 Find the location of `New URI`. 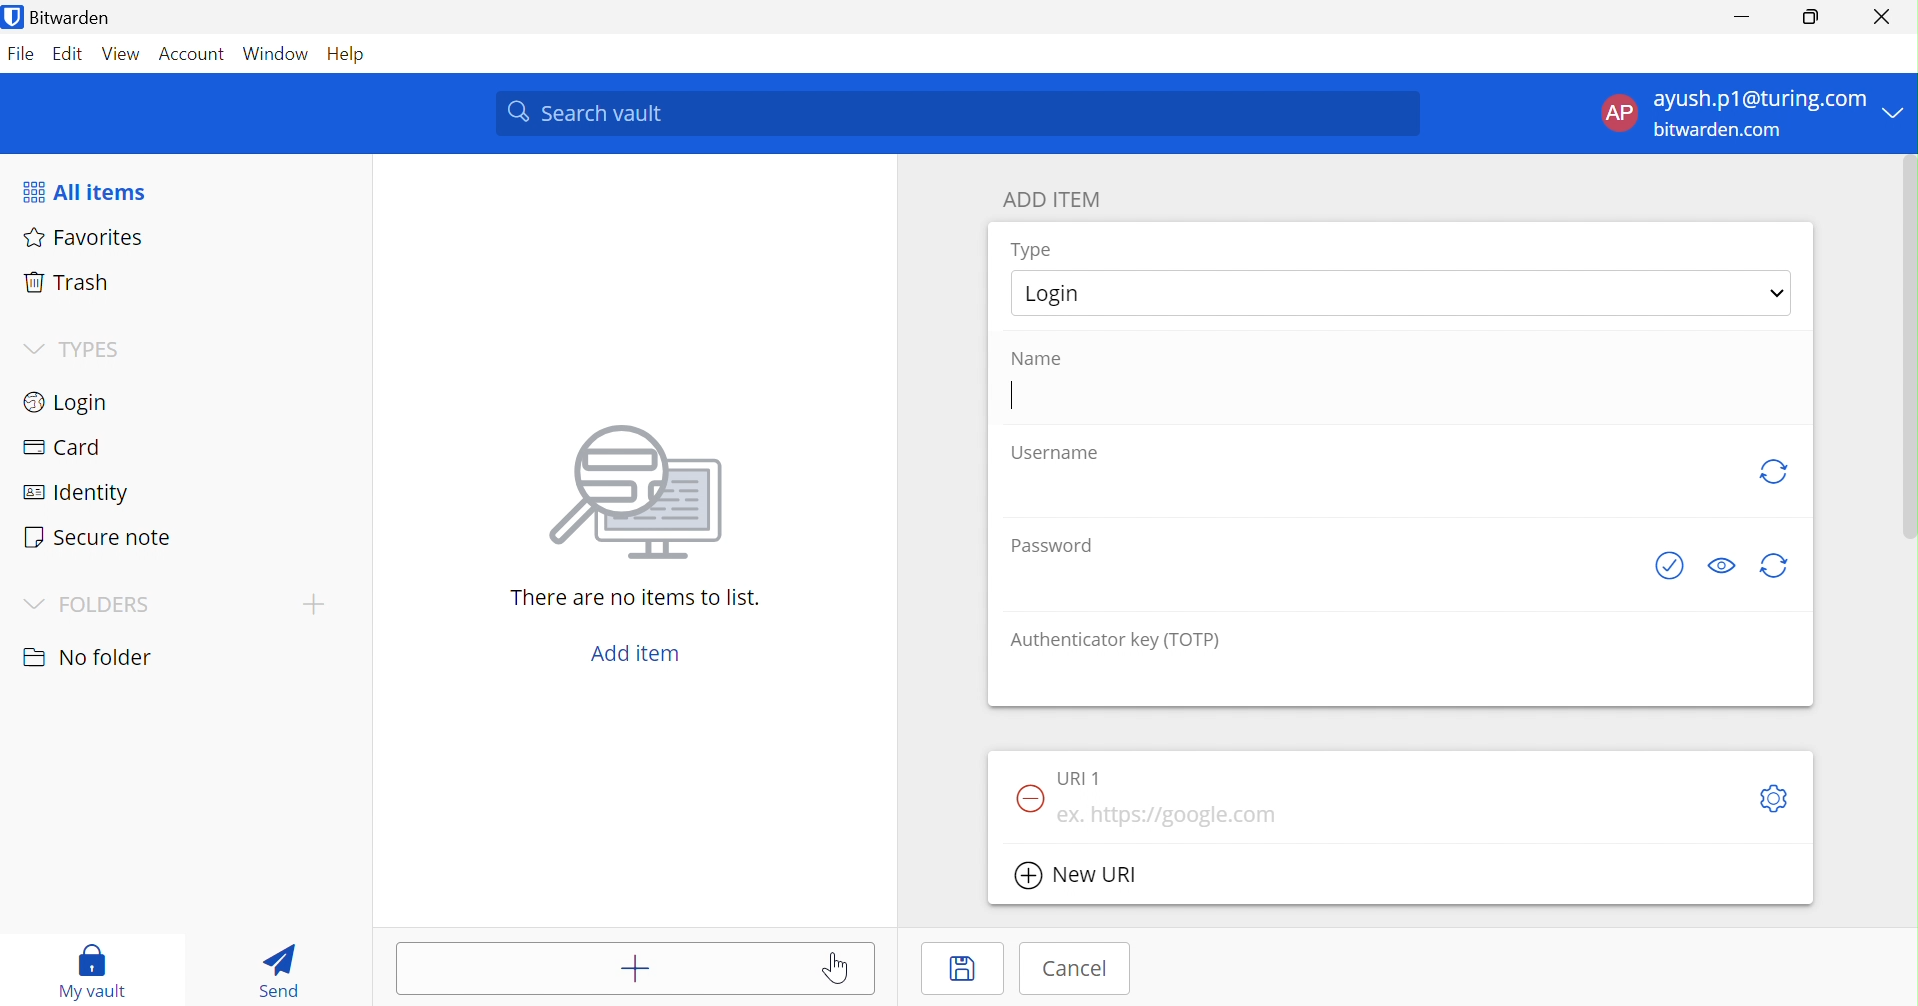

New URI is located at coordinates (1077, 878).